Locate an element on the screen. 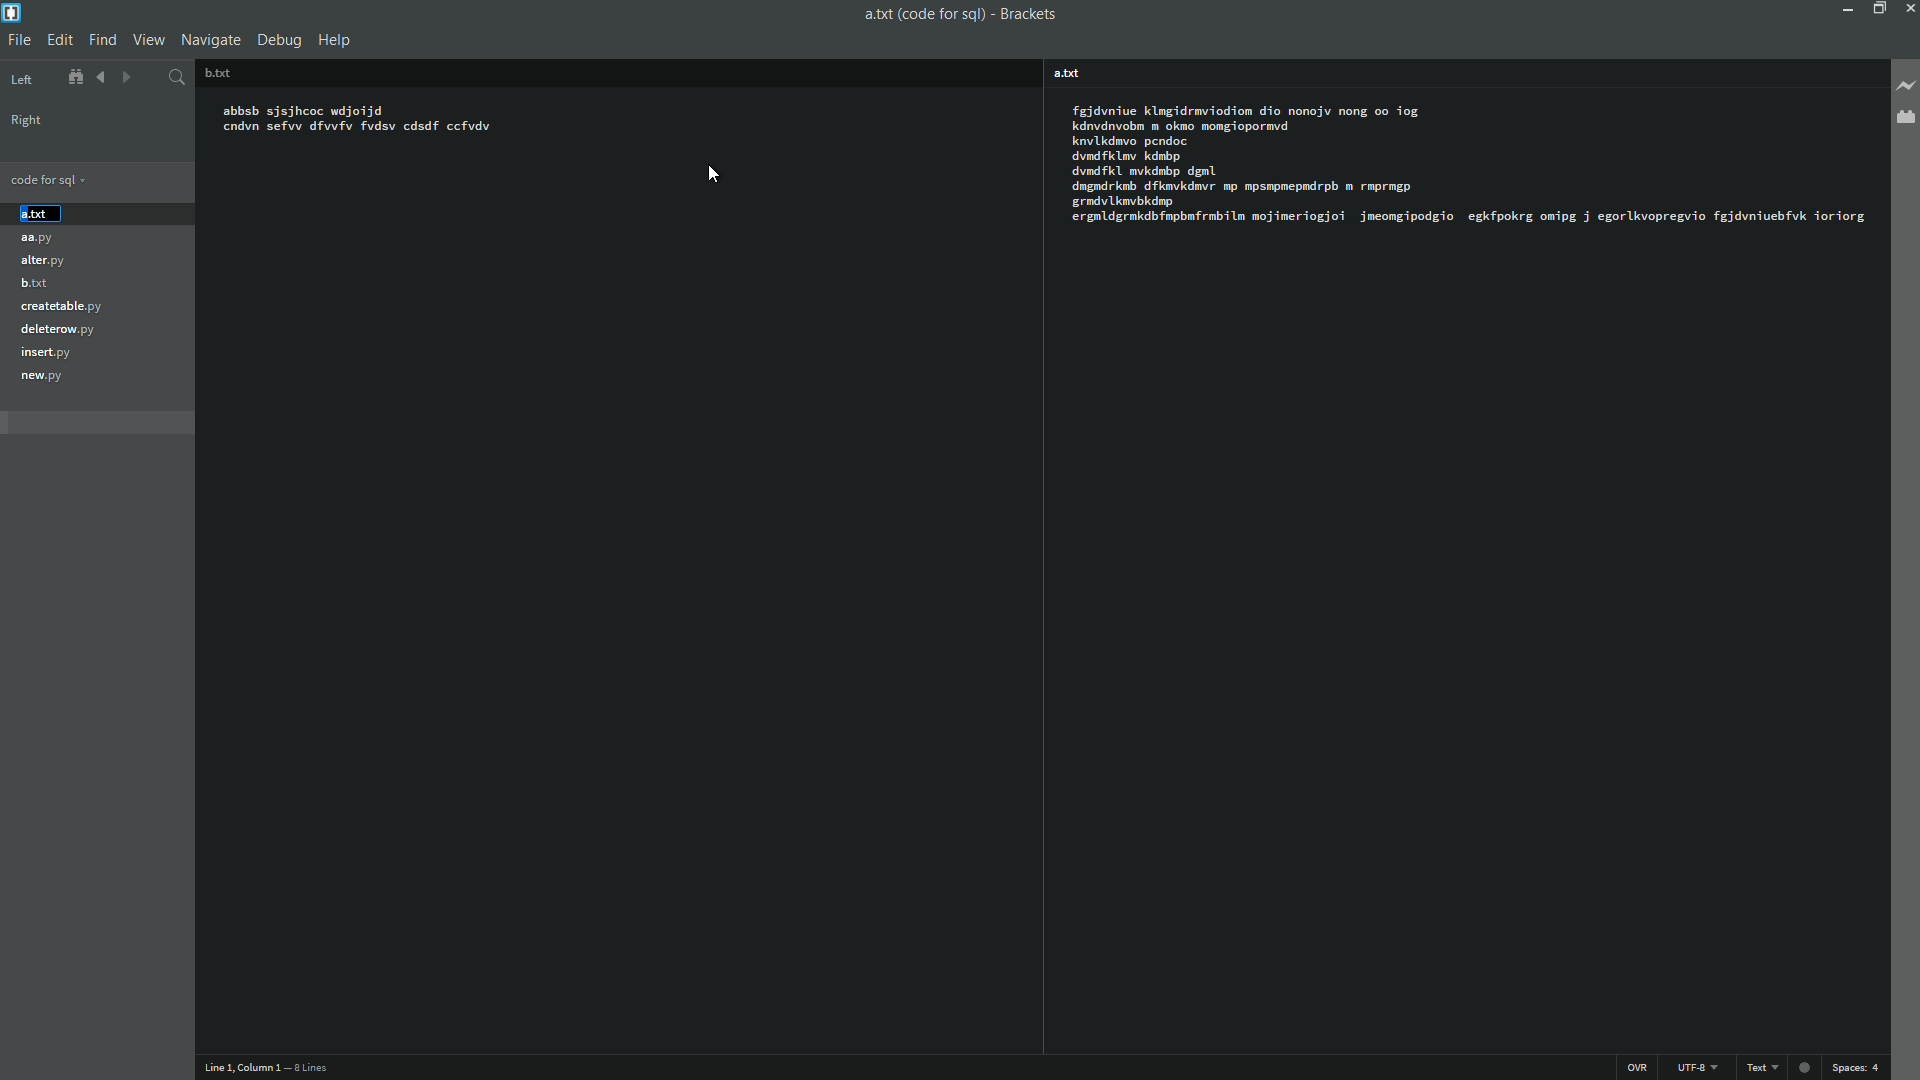  aa.py is located at coordinates (38, 241).